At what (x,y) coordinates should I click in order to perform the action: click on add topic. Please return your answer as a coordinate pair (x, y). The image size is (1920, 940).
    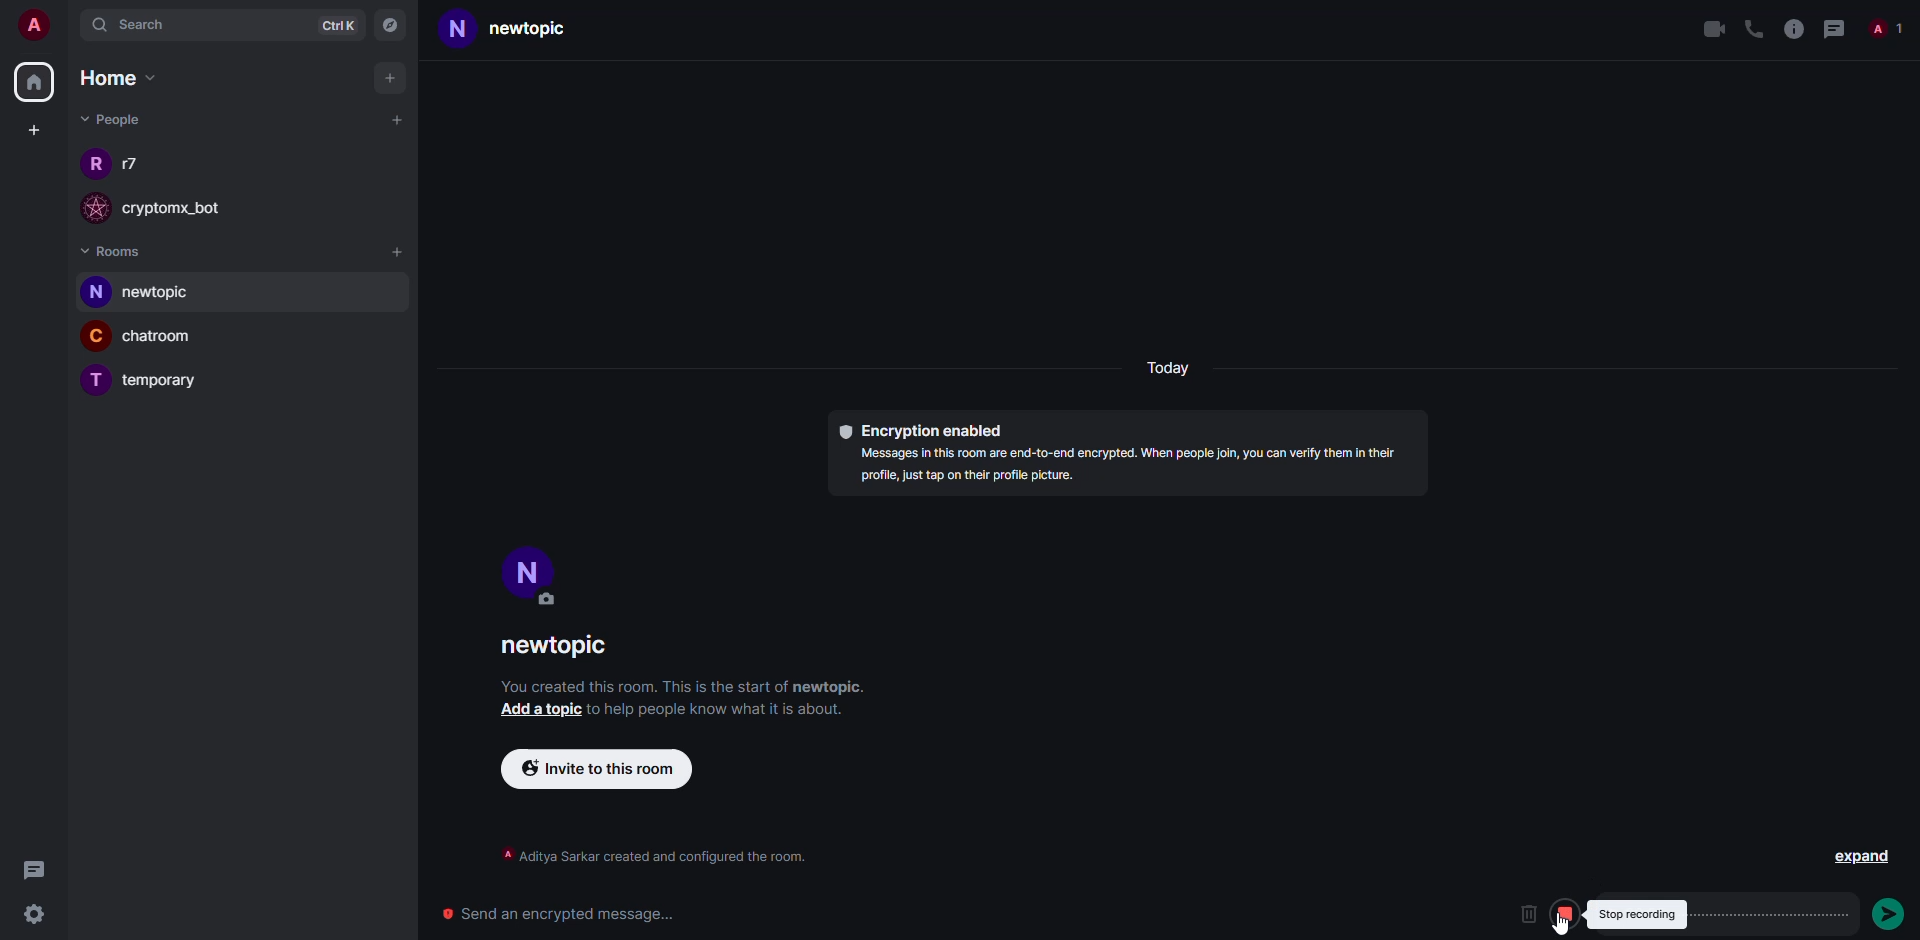
    Looking at the image, I should click on (541, 711).